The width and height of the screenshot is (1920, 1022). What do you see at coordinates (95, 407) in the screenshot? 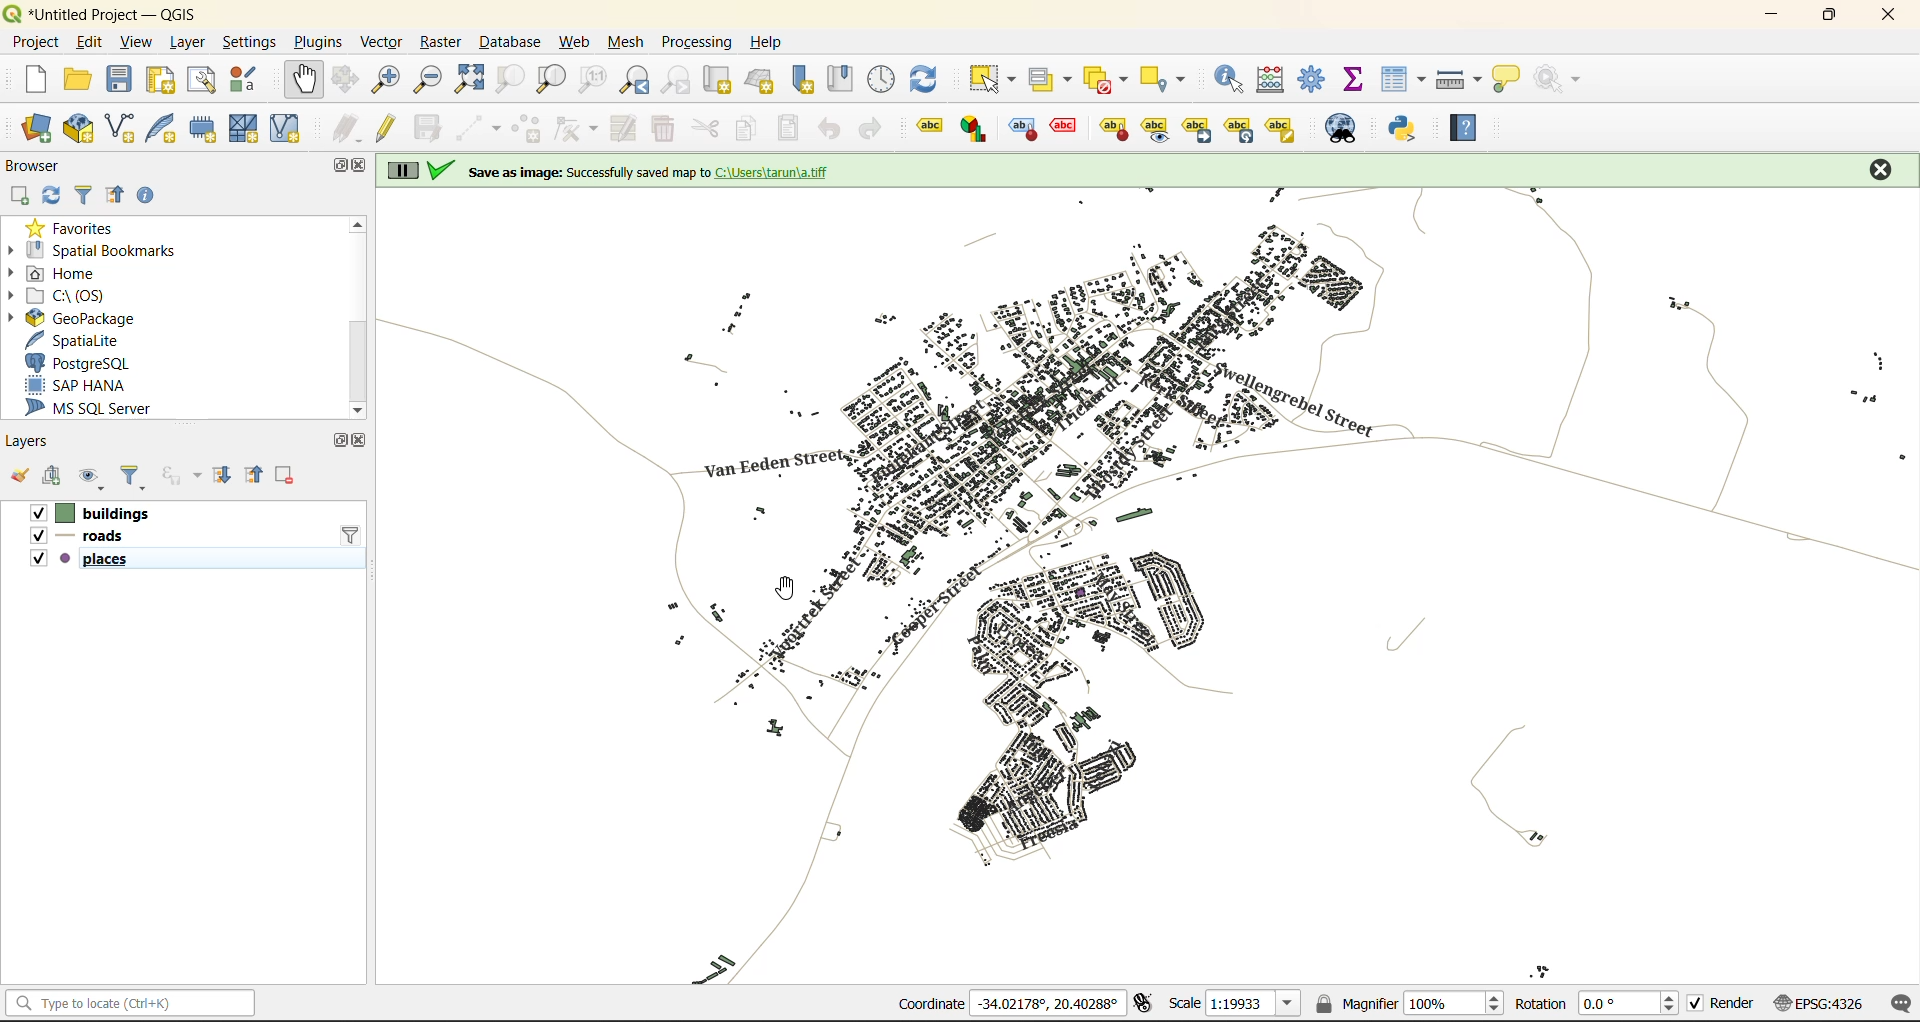
I see `ms sql server` at bounding box center [95, 407].